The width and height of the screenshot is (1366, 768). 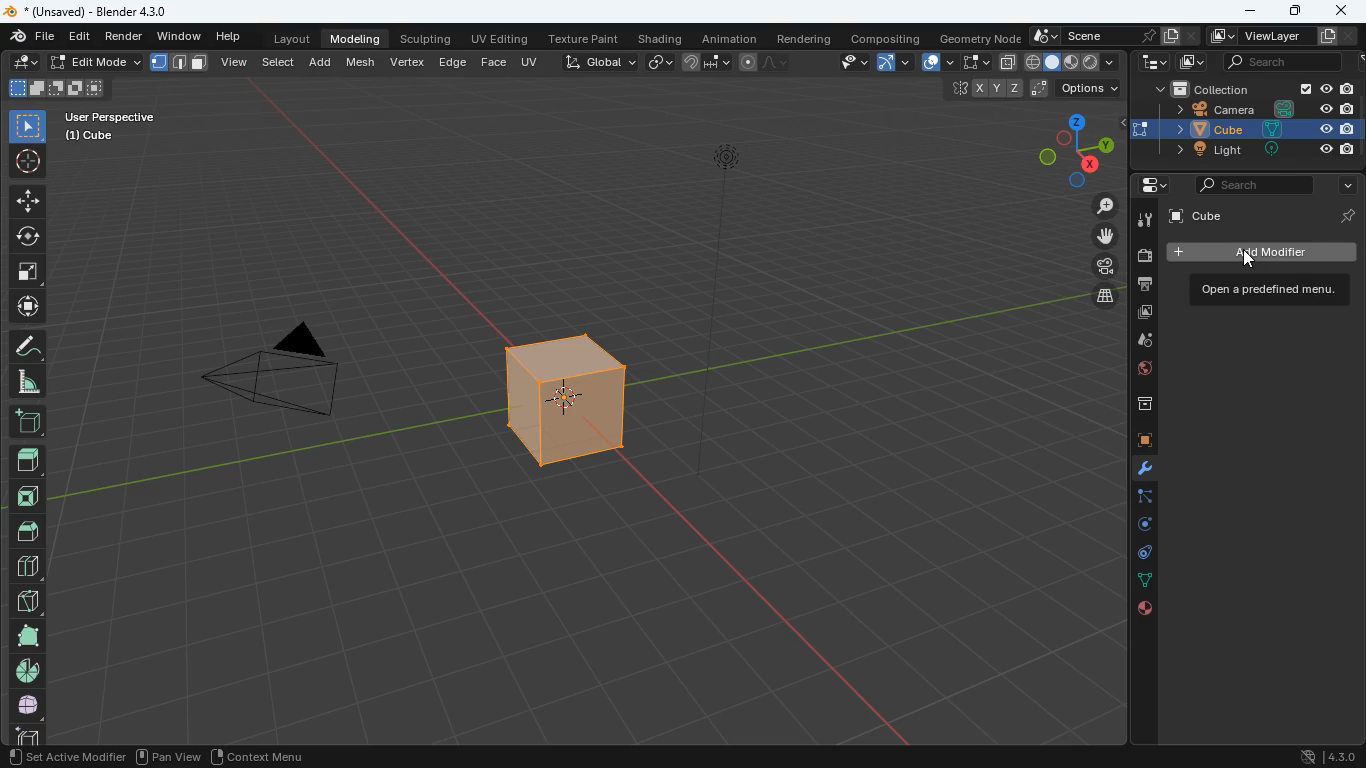 I want to click on move, so click(x=1100, y=238).